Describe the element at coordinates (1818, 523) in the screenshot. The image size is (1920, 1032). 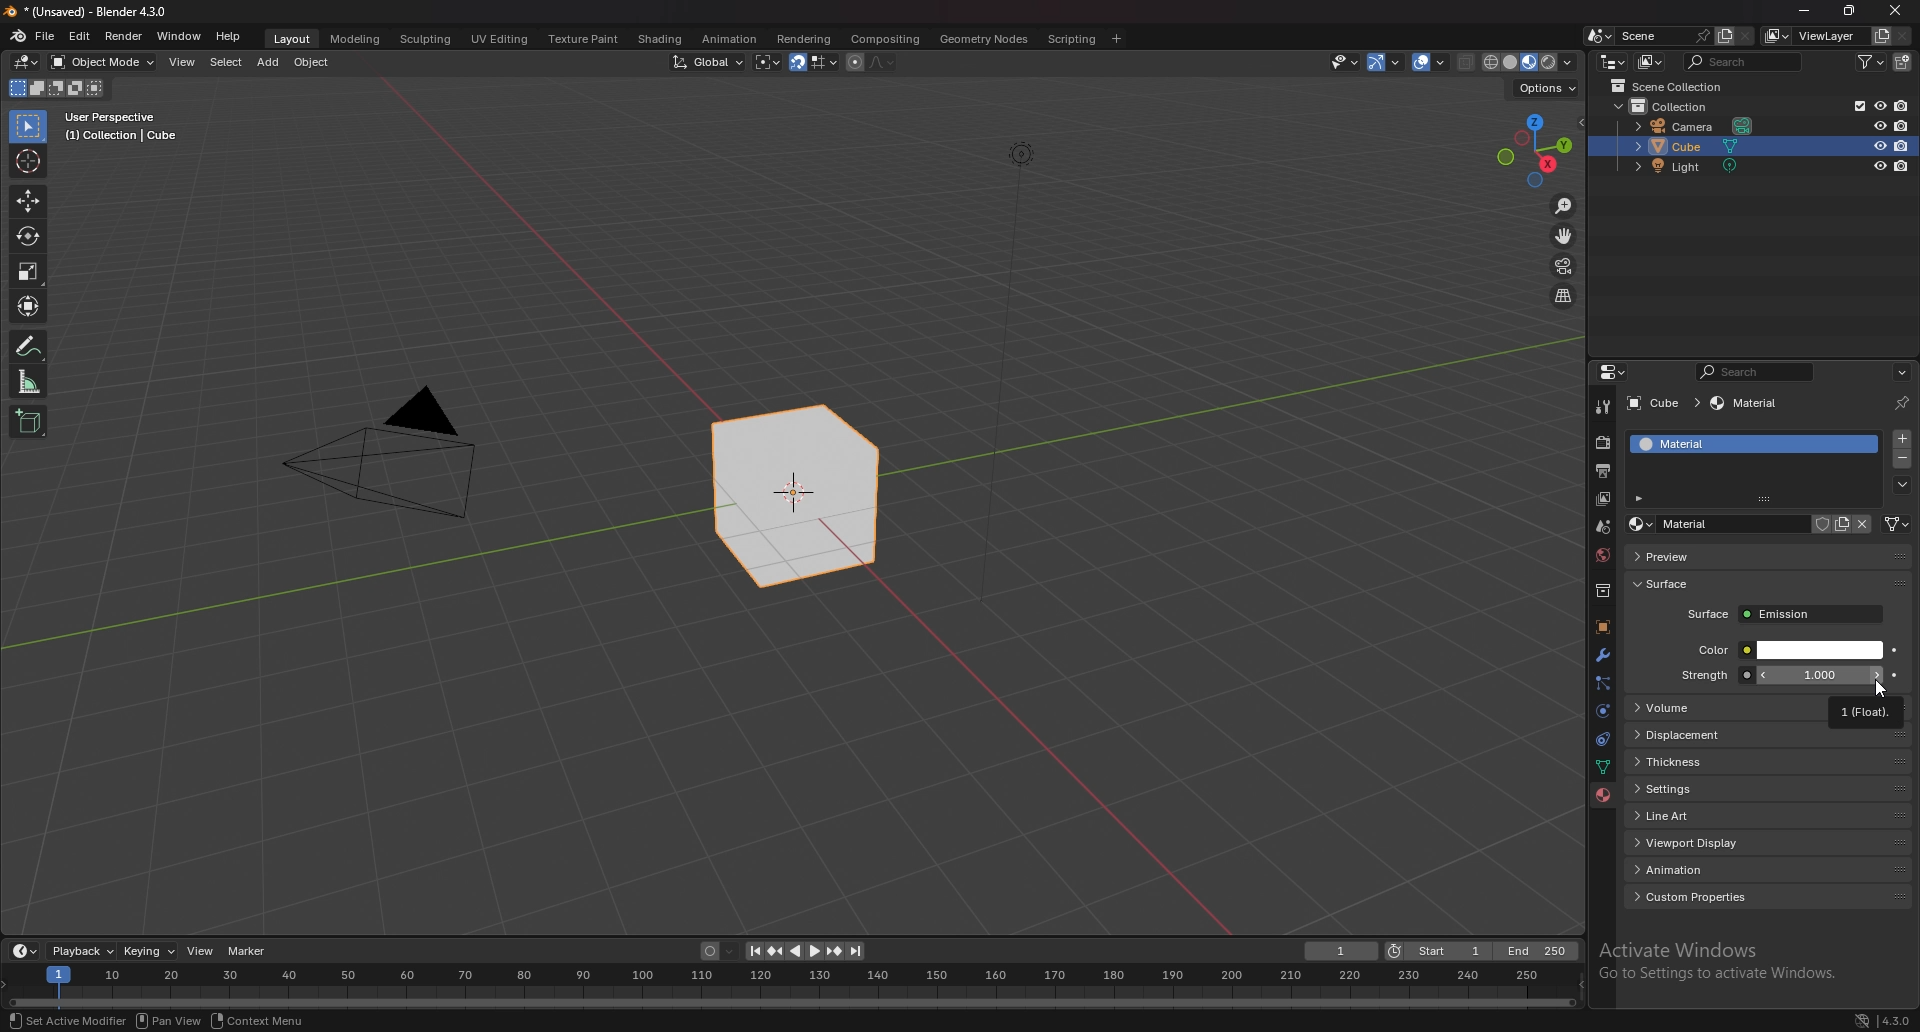
I see `fake user` at that location.